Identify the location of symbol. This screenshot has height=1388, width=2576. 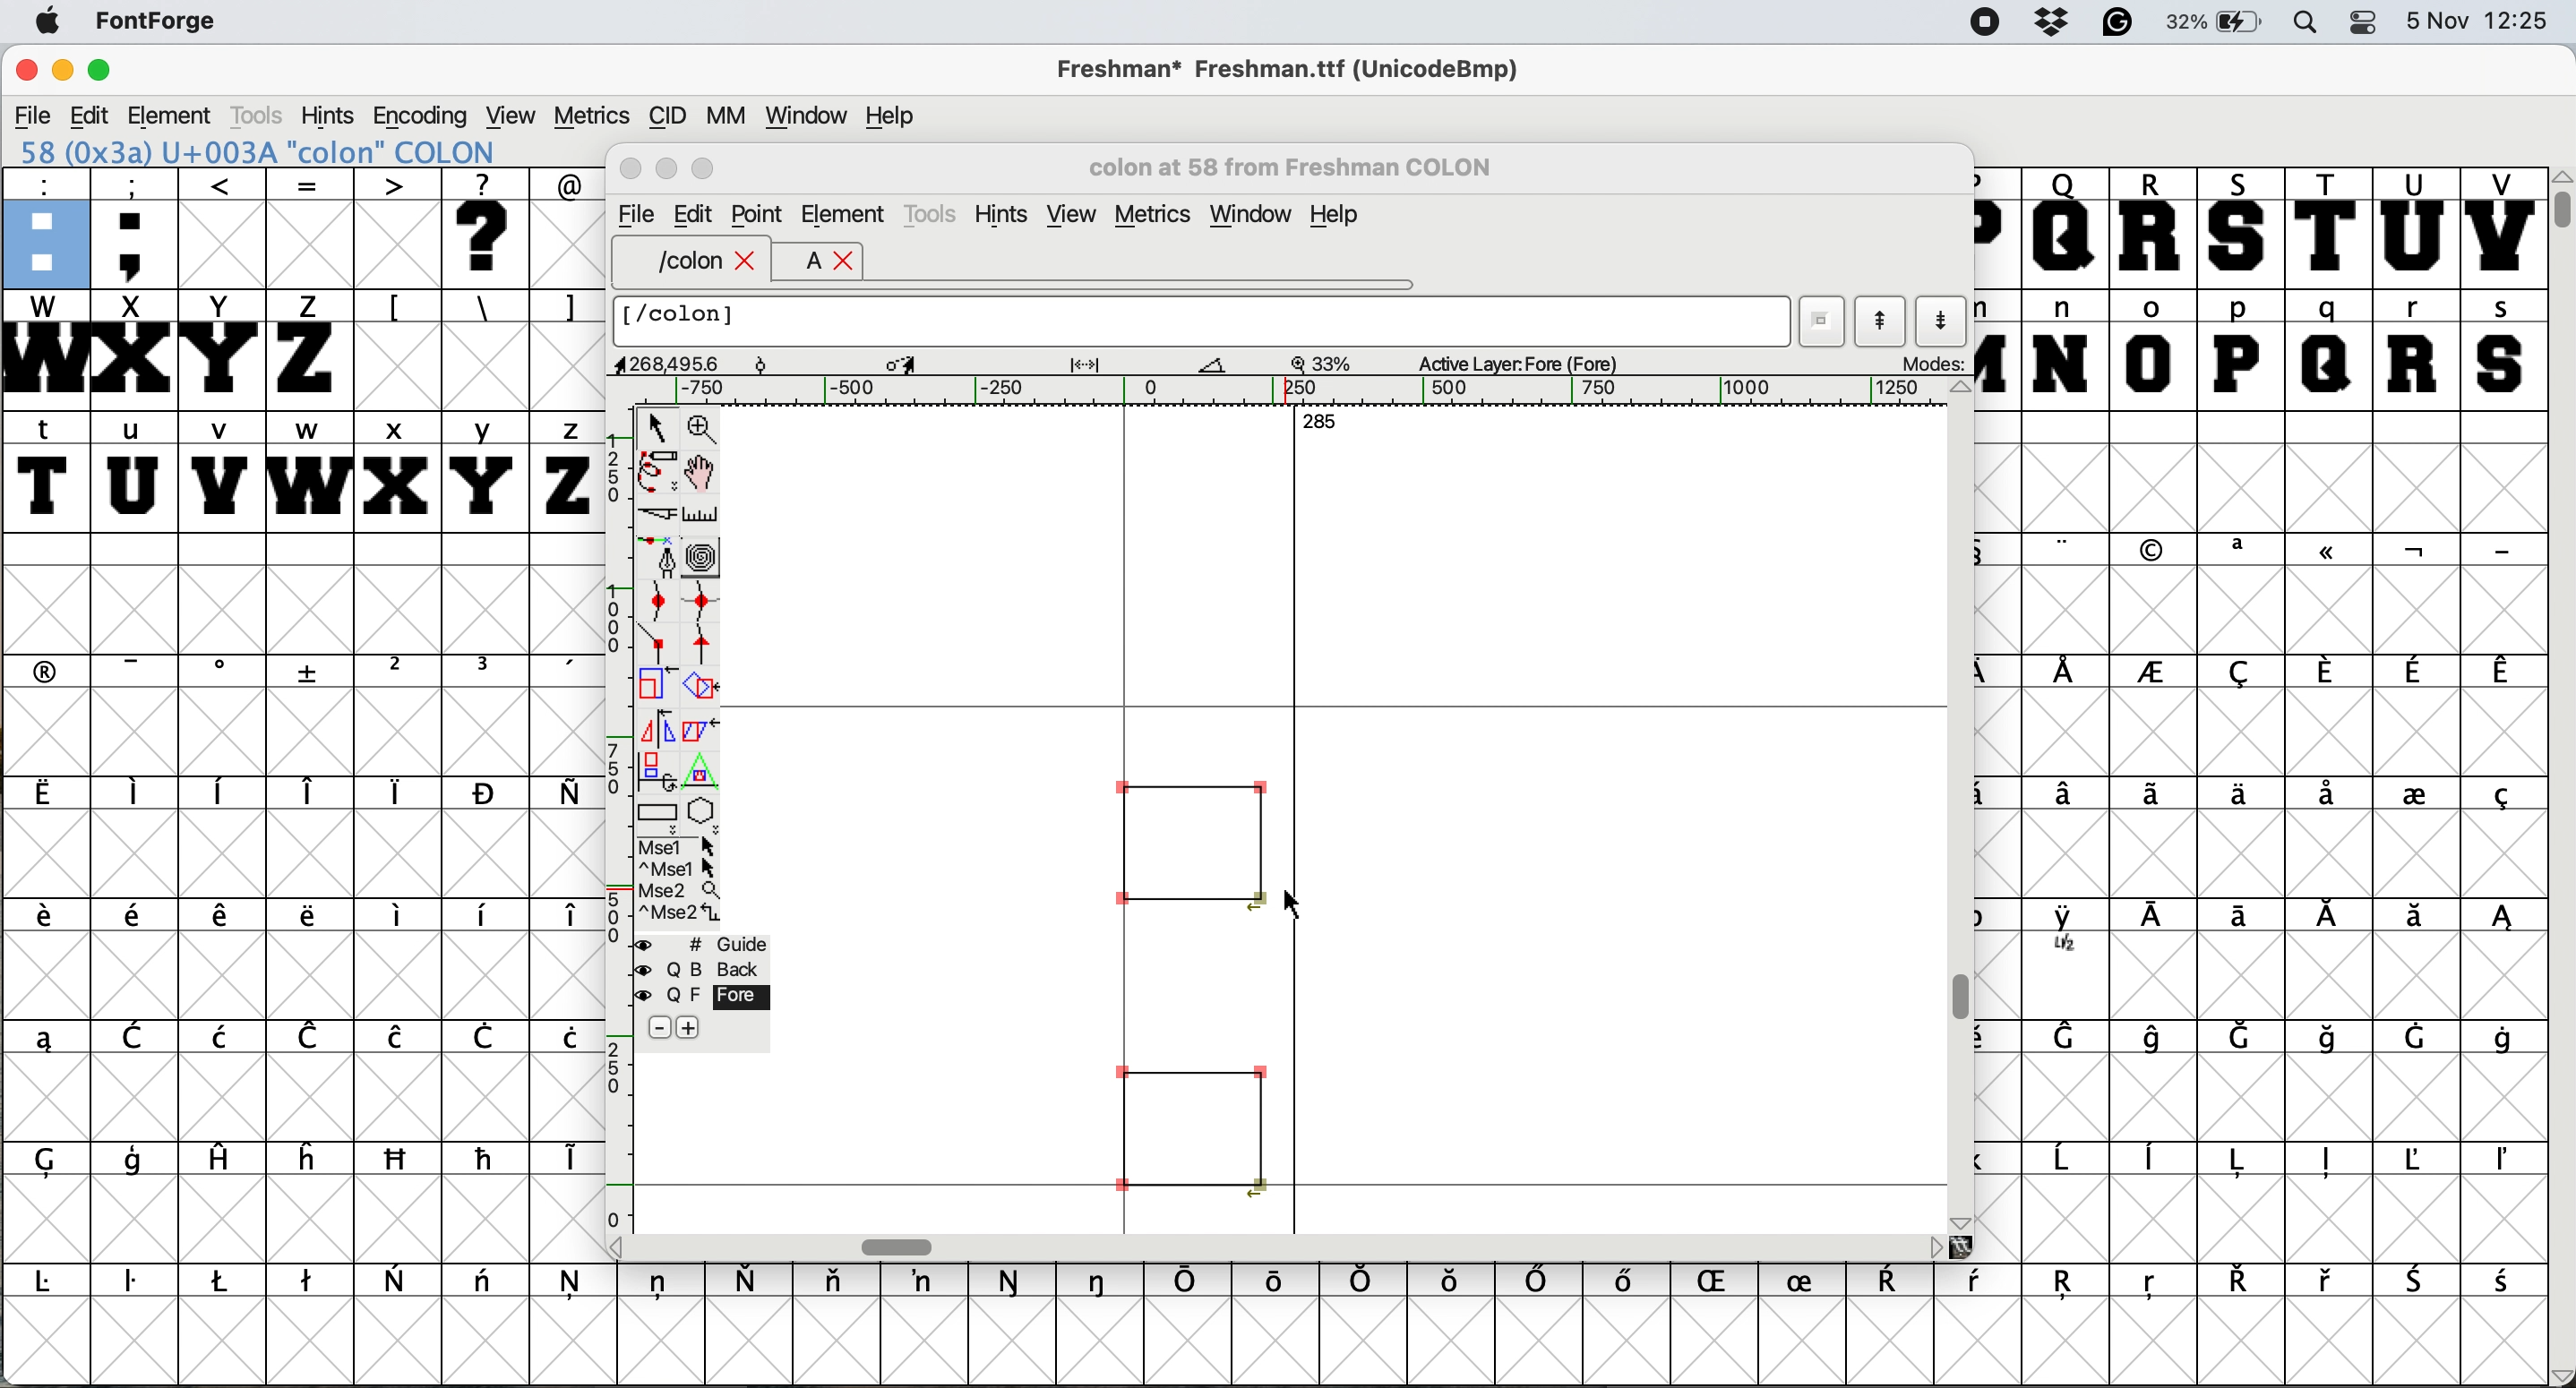
(1102, 1281).